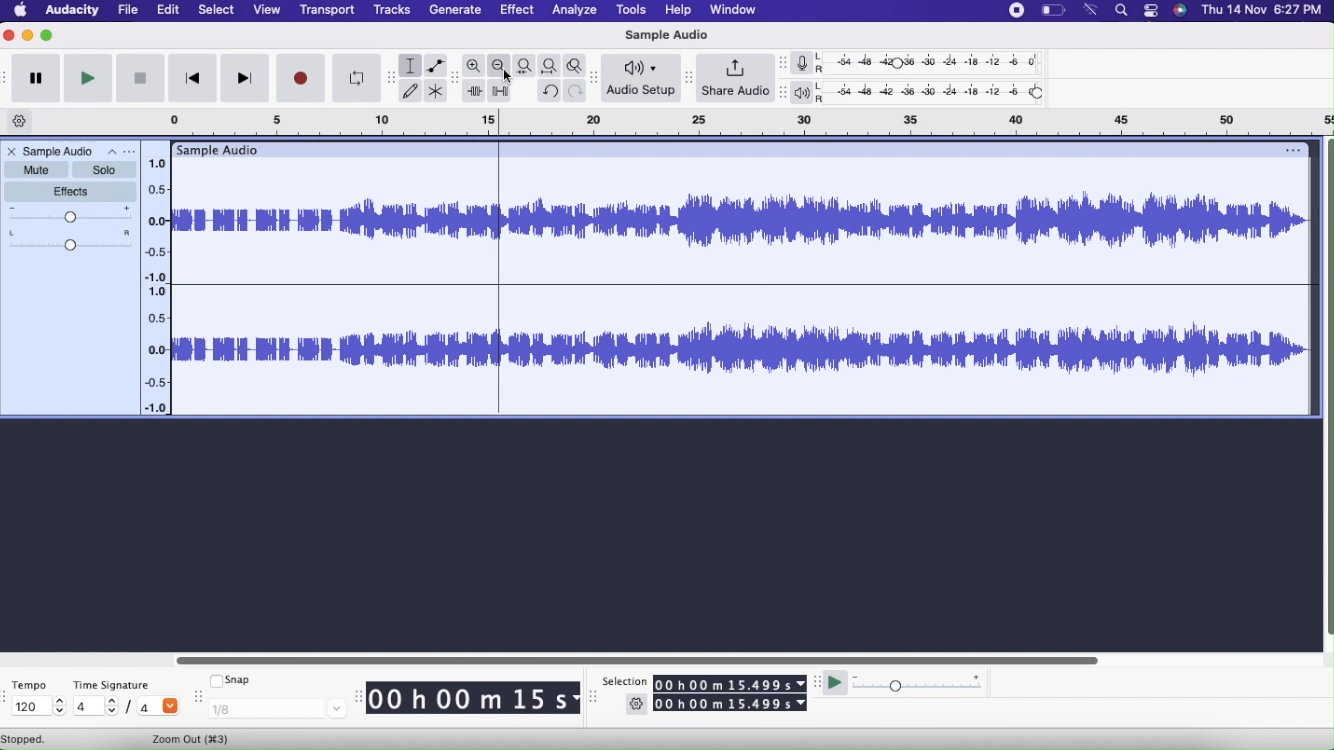 This screenshot has height=750, width=1334. Describe the element at coordinates (87, 79) in the screenshot. I see `Play` at that location.